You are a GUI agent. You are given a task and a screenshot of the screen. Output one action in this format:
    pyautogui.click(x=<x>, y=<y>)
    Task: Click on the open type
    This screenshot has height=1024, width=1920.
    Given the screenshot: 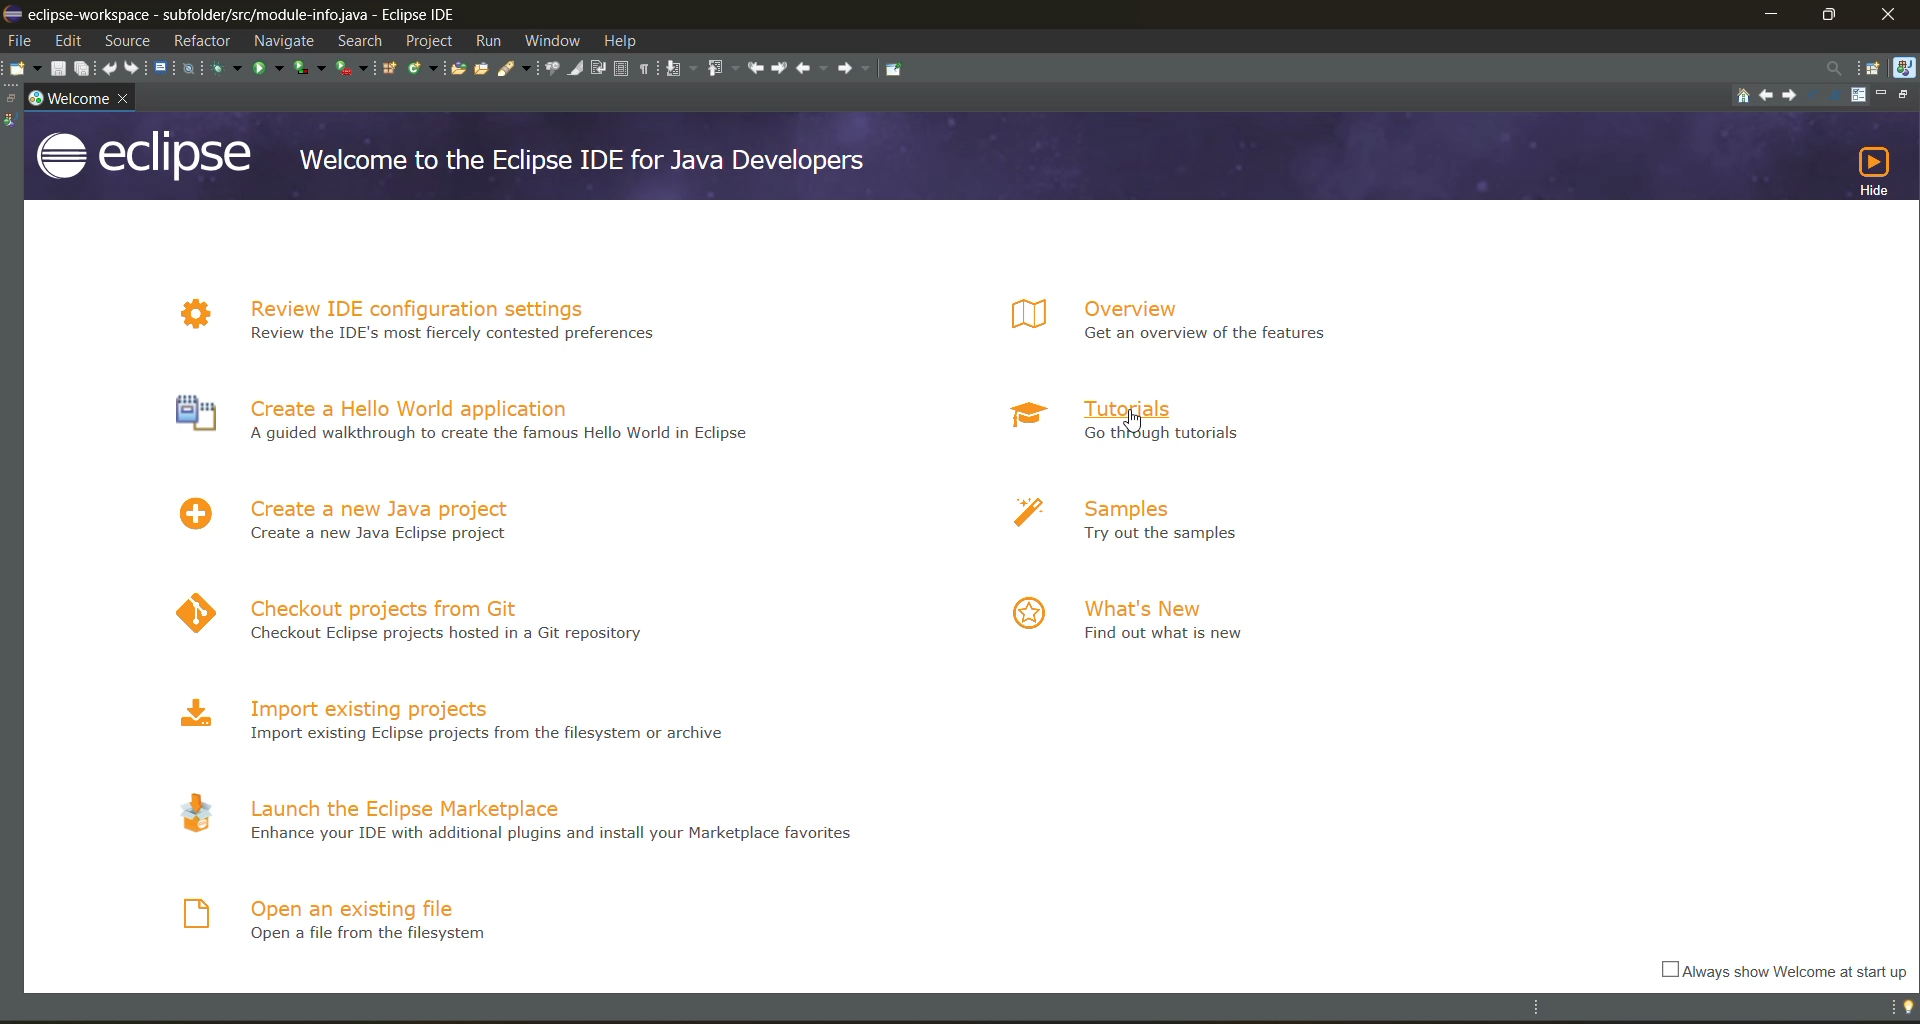 What is the action you would take?
    pyautogui.click(x=456, y=66)
    